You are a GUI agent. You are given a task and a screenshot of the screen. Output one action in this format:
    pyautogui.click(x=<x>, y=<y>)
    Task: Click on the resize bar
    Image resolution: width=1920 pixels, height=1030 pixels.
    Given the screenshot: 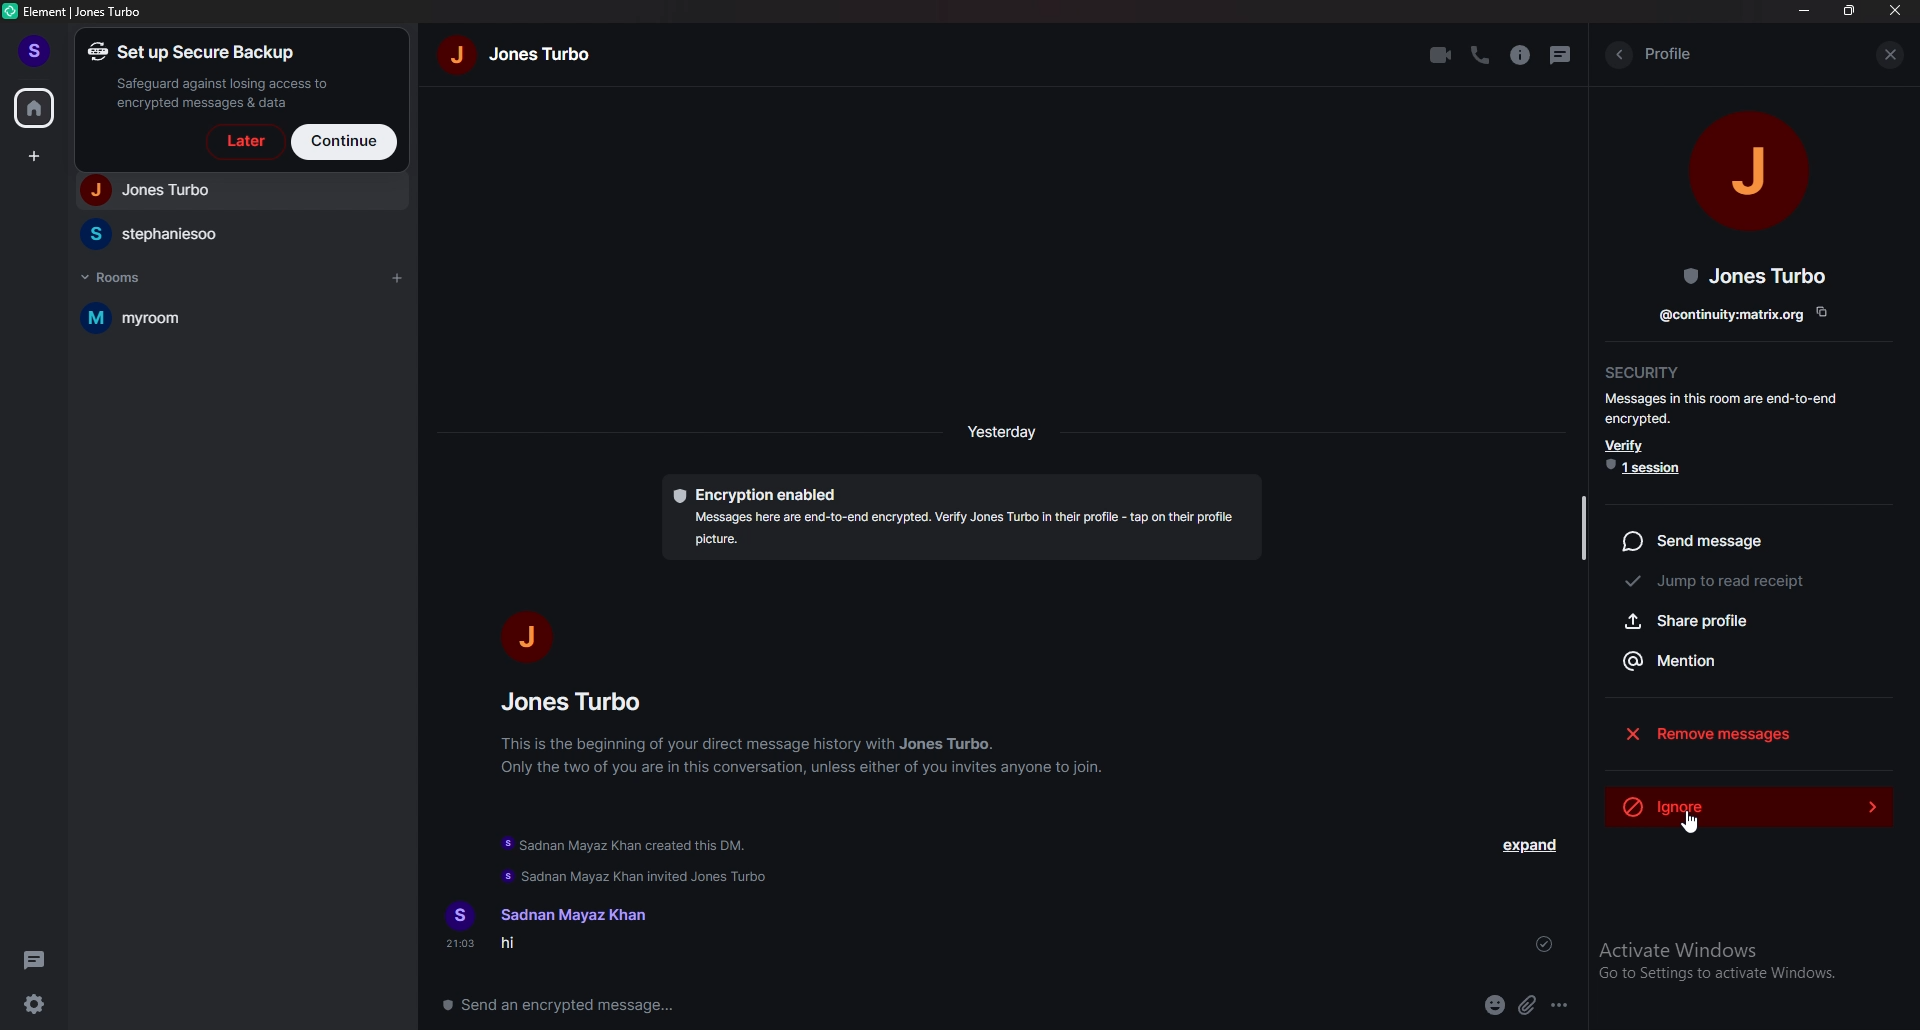 What is the action you would take?
    pyautogui.click(x=1582, y=525)
    